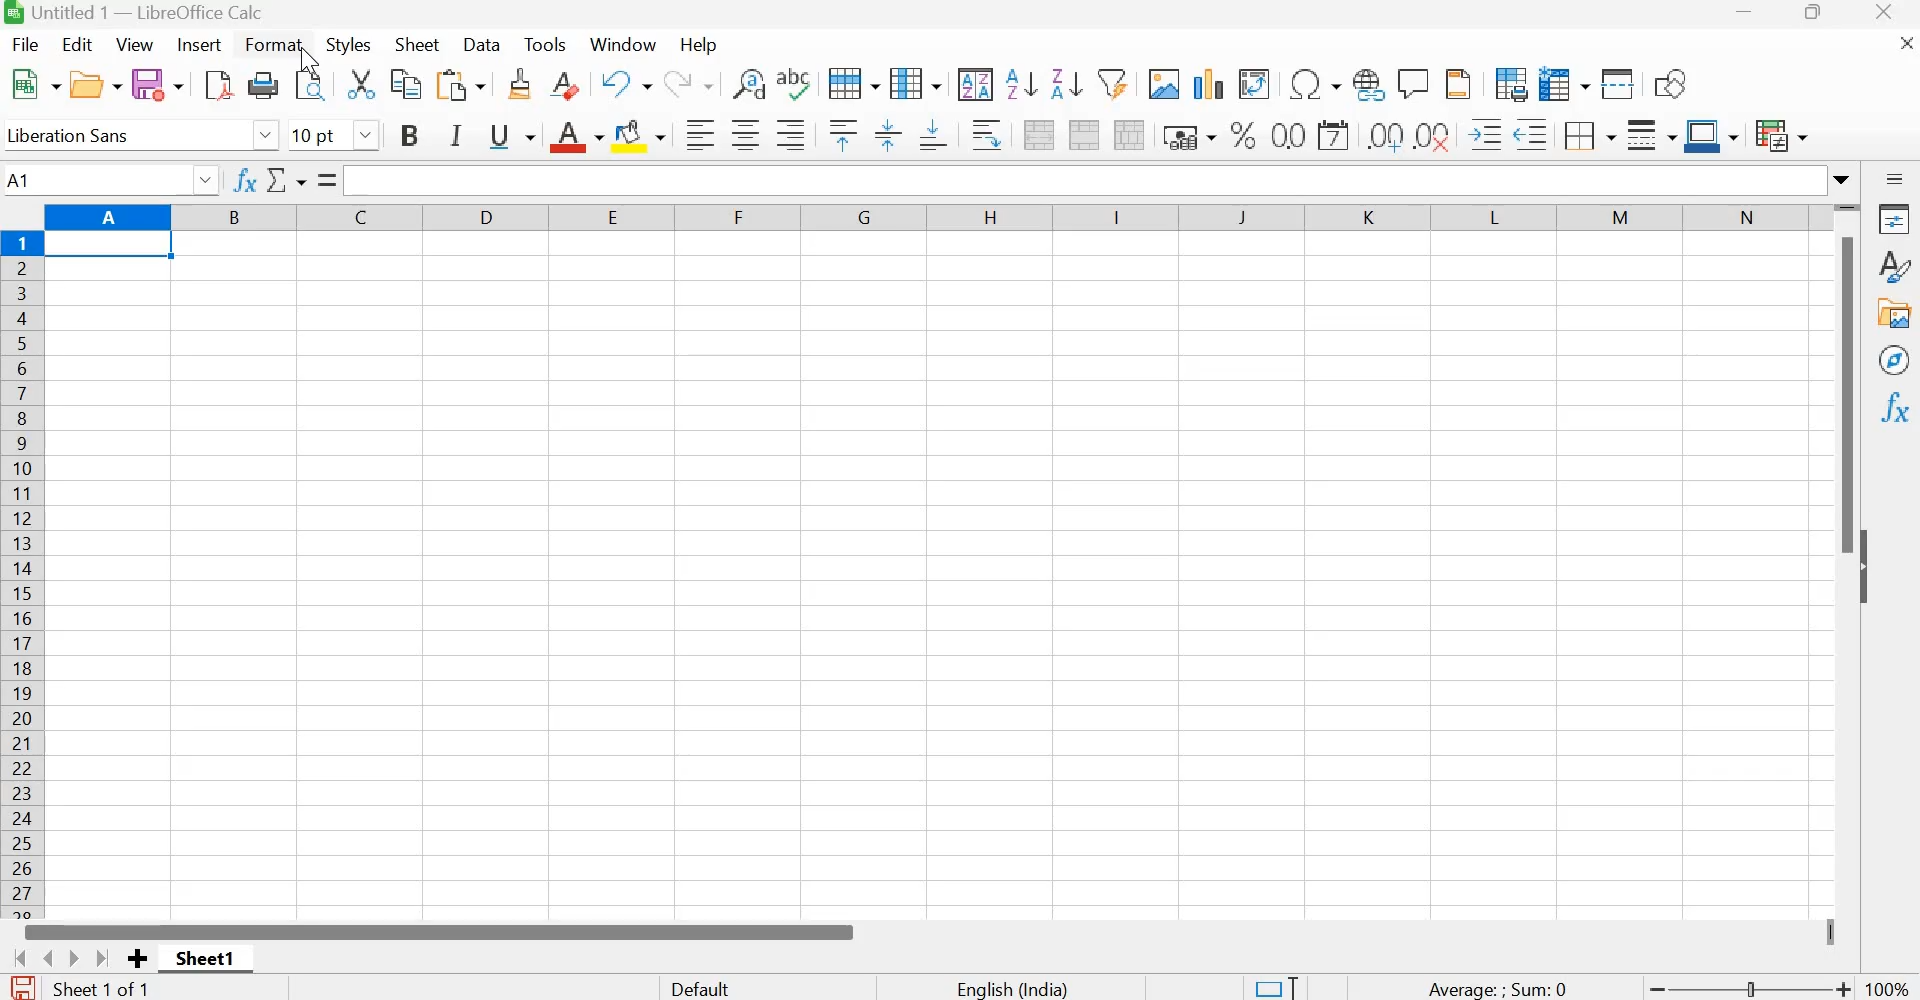  What do you see at coordinates (1414, 81) in the screenshot?
I see `Insert comment` at bounding box center [1414, 81].